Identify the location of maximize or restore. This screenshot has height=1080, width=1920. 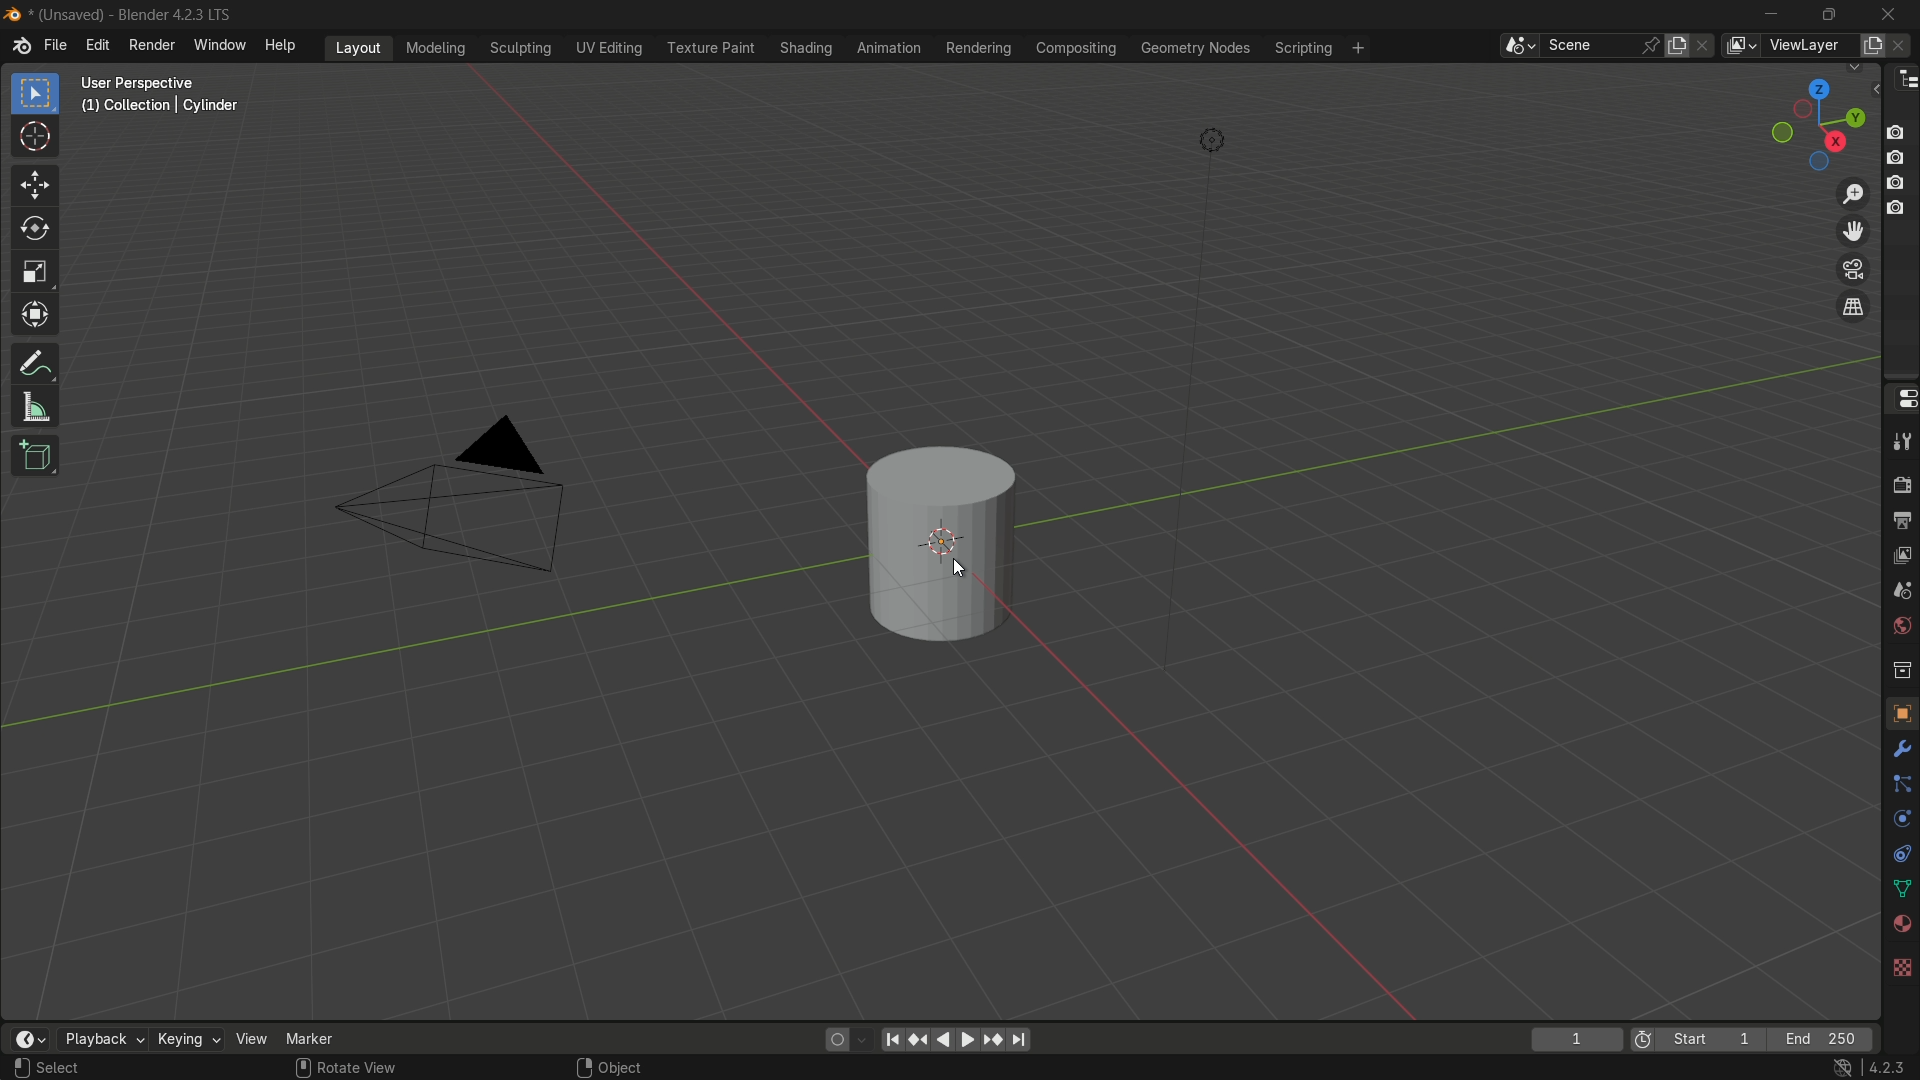
(1832, 13).